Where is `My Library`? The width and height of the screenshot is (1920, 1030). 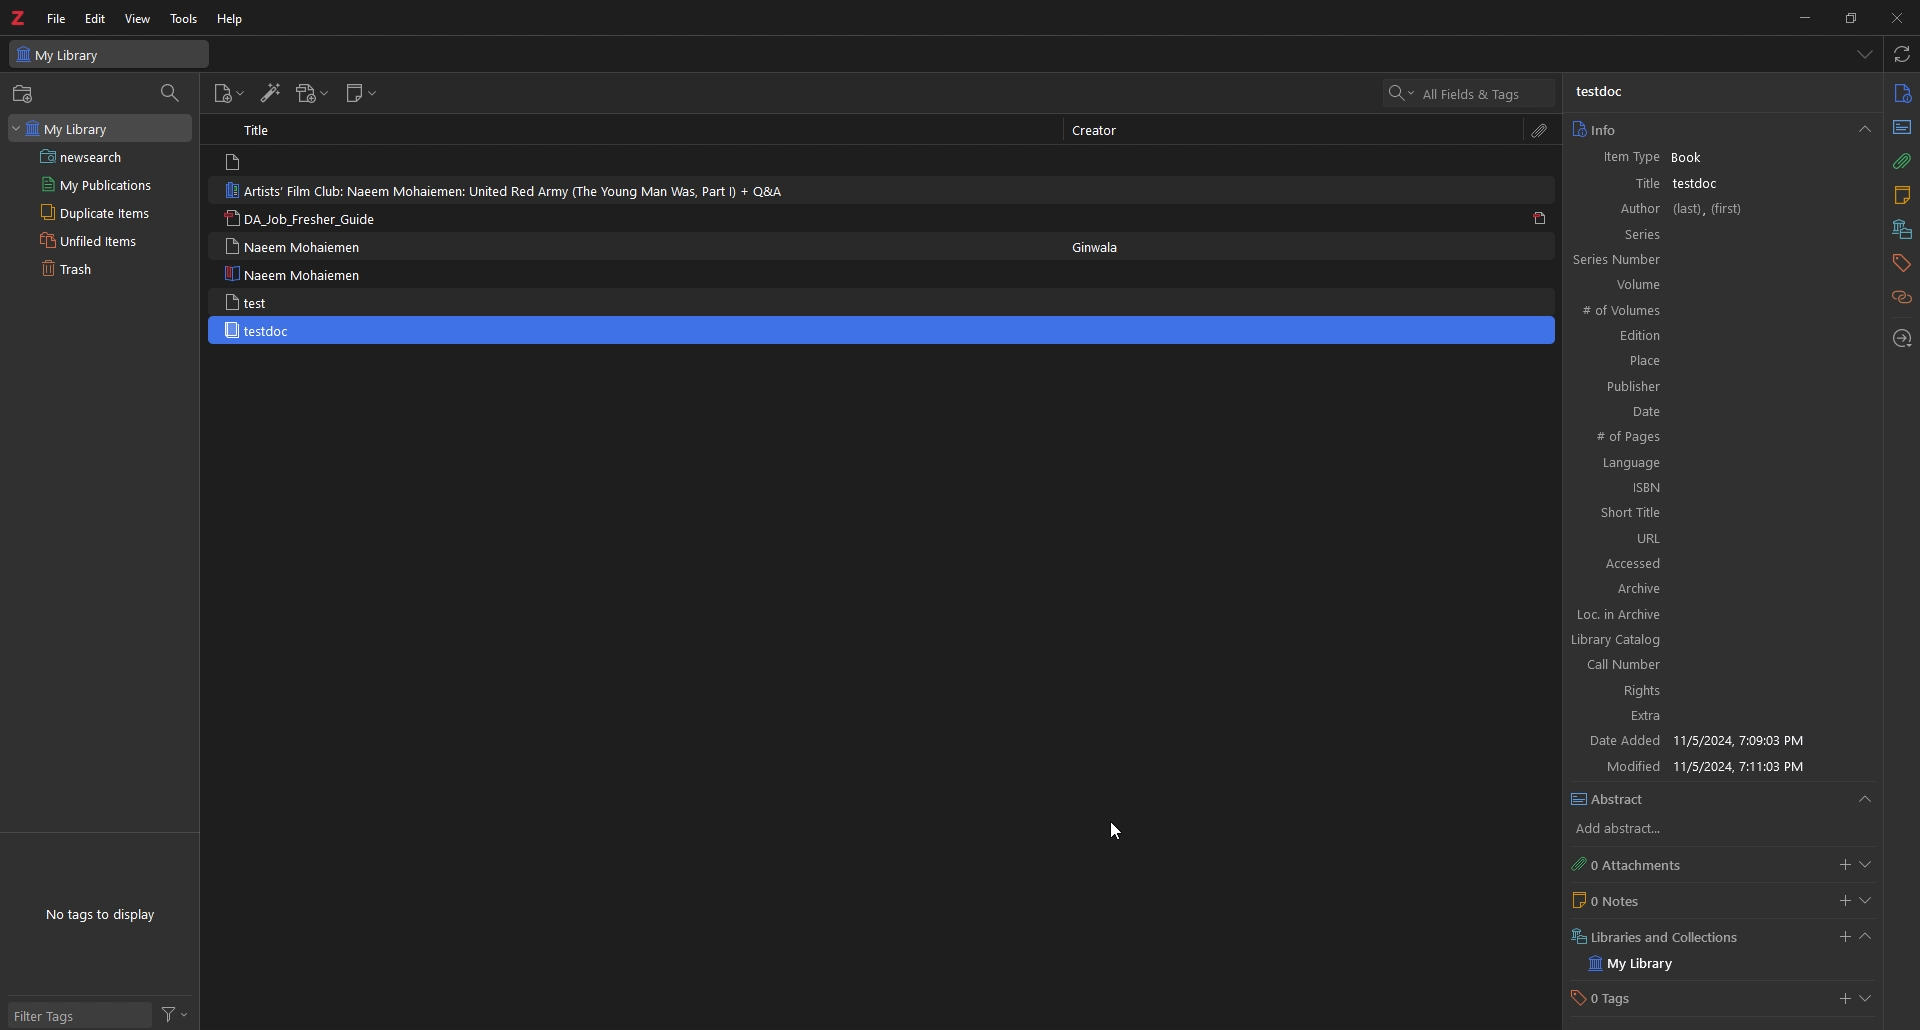
My Library is located at coordinates (109, 53).